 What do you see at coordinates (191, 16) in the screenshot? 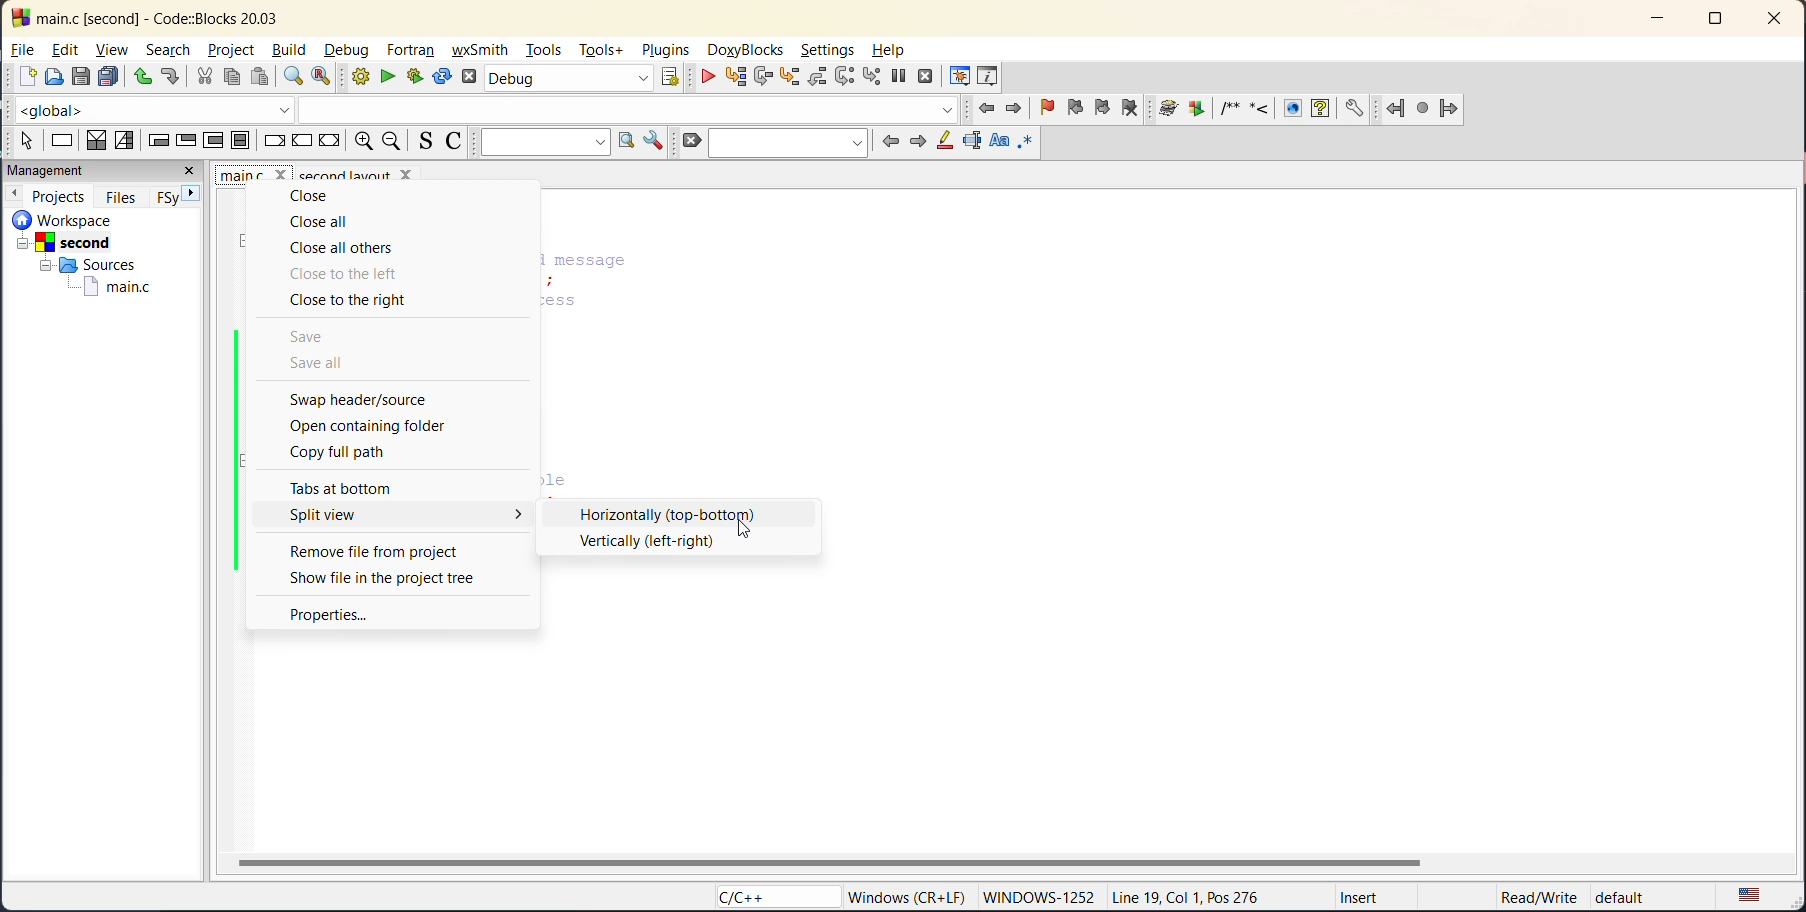
I see `app name and file name` at bounding box center [191, 16].